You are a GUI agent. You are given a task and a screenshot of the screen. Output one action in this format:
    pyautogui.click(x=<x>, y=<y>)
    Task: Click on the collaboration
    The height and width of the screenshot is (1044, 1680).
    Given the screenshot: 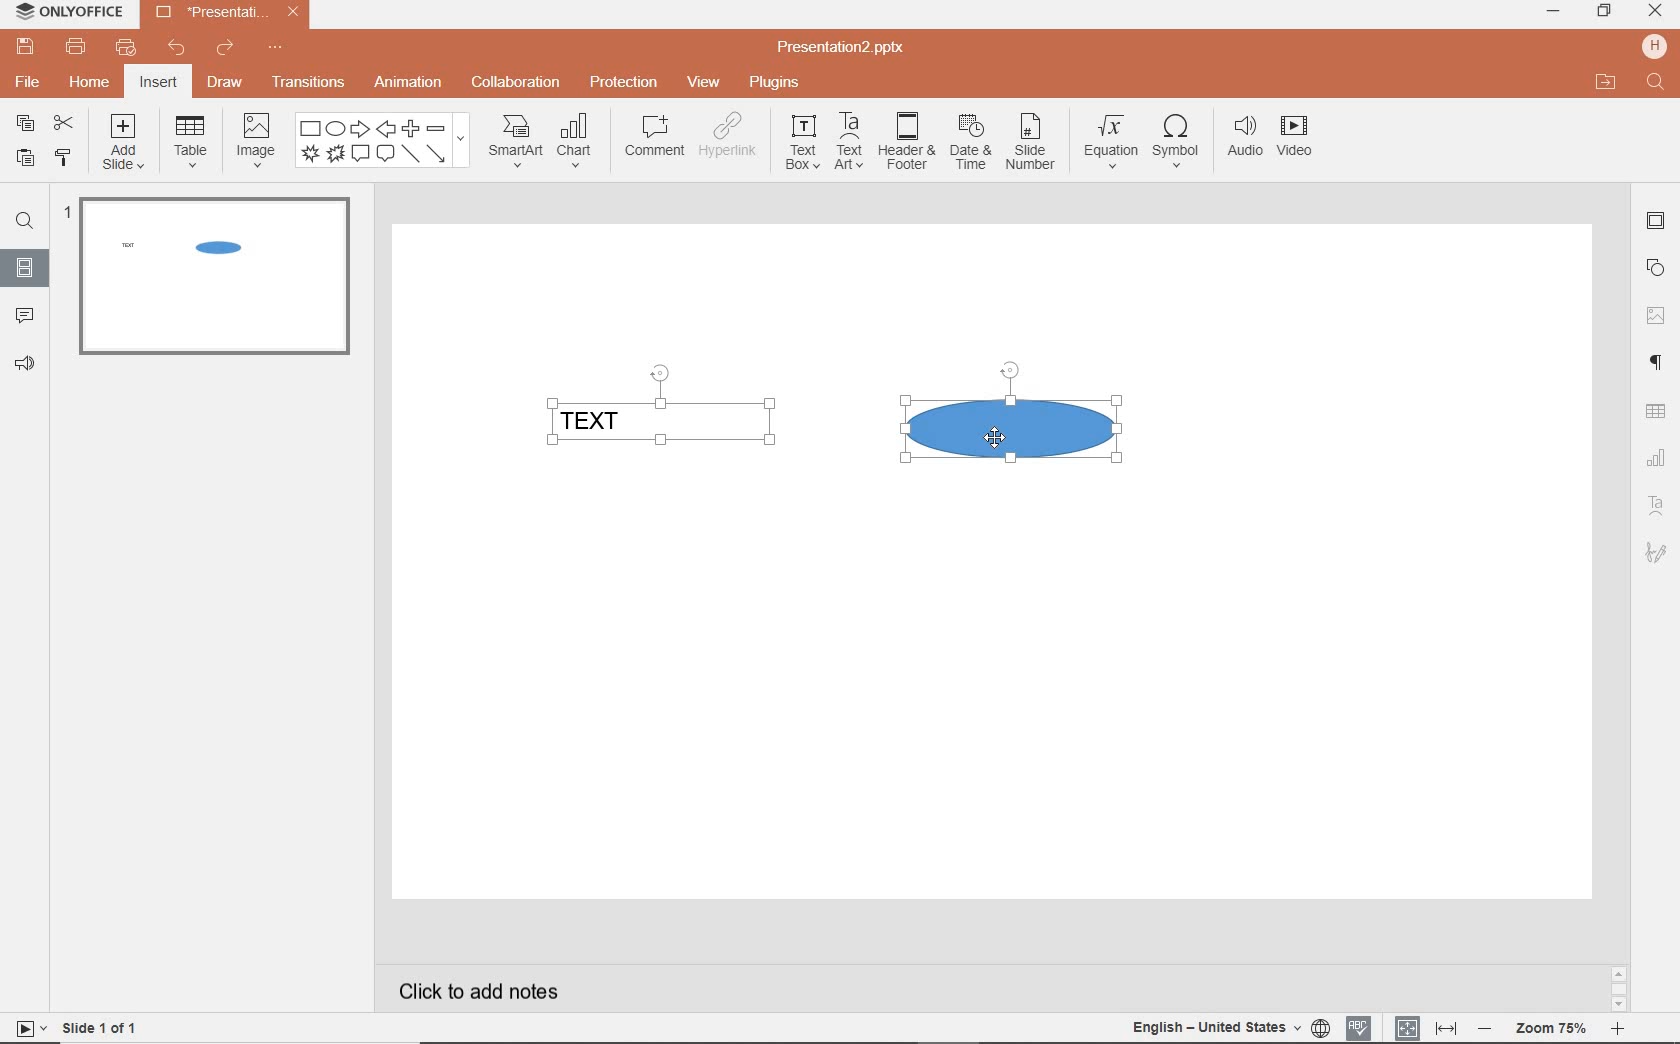 What is the action you would take?
    pyautogui.click(x=513, y=84)
    